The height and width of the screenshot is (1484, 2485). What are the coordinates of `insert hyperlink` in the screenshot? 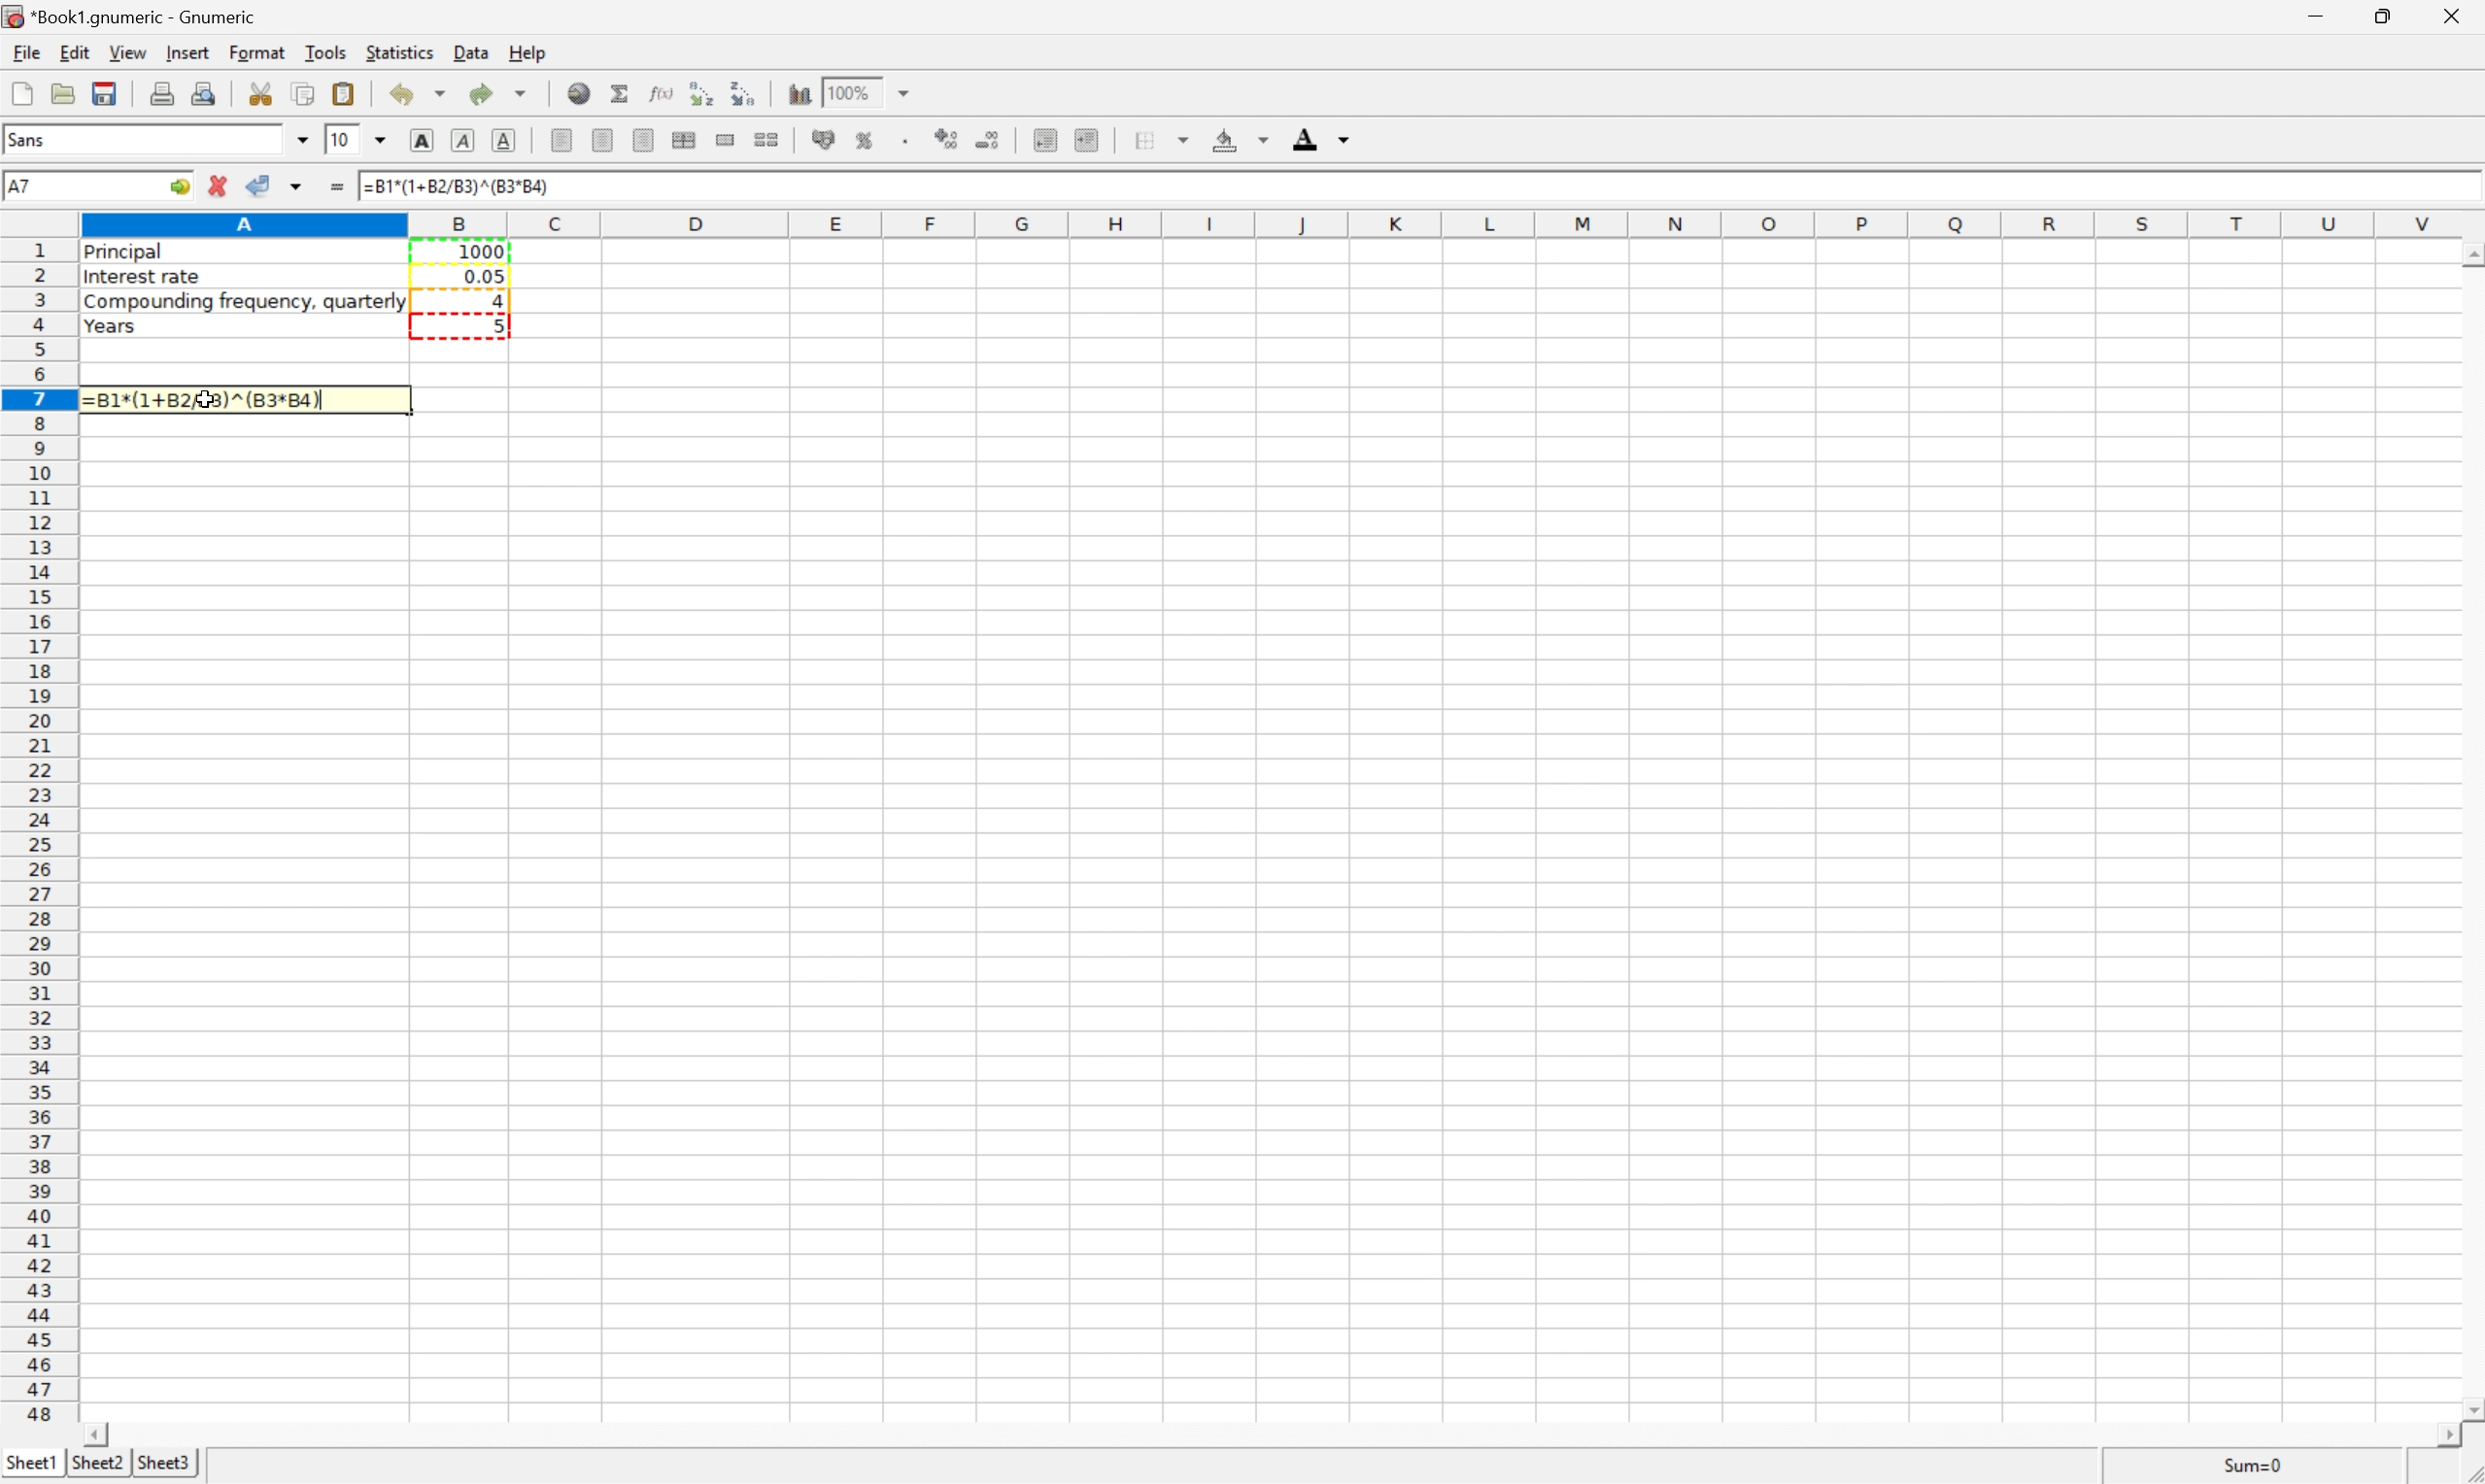 It's located at (580, 90).